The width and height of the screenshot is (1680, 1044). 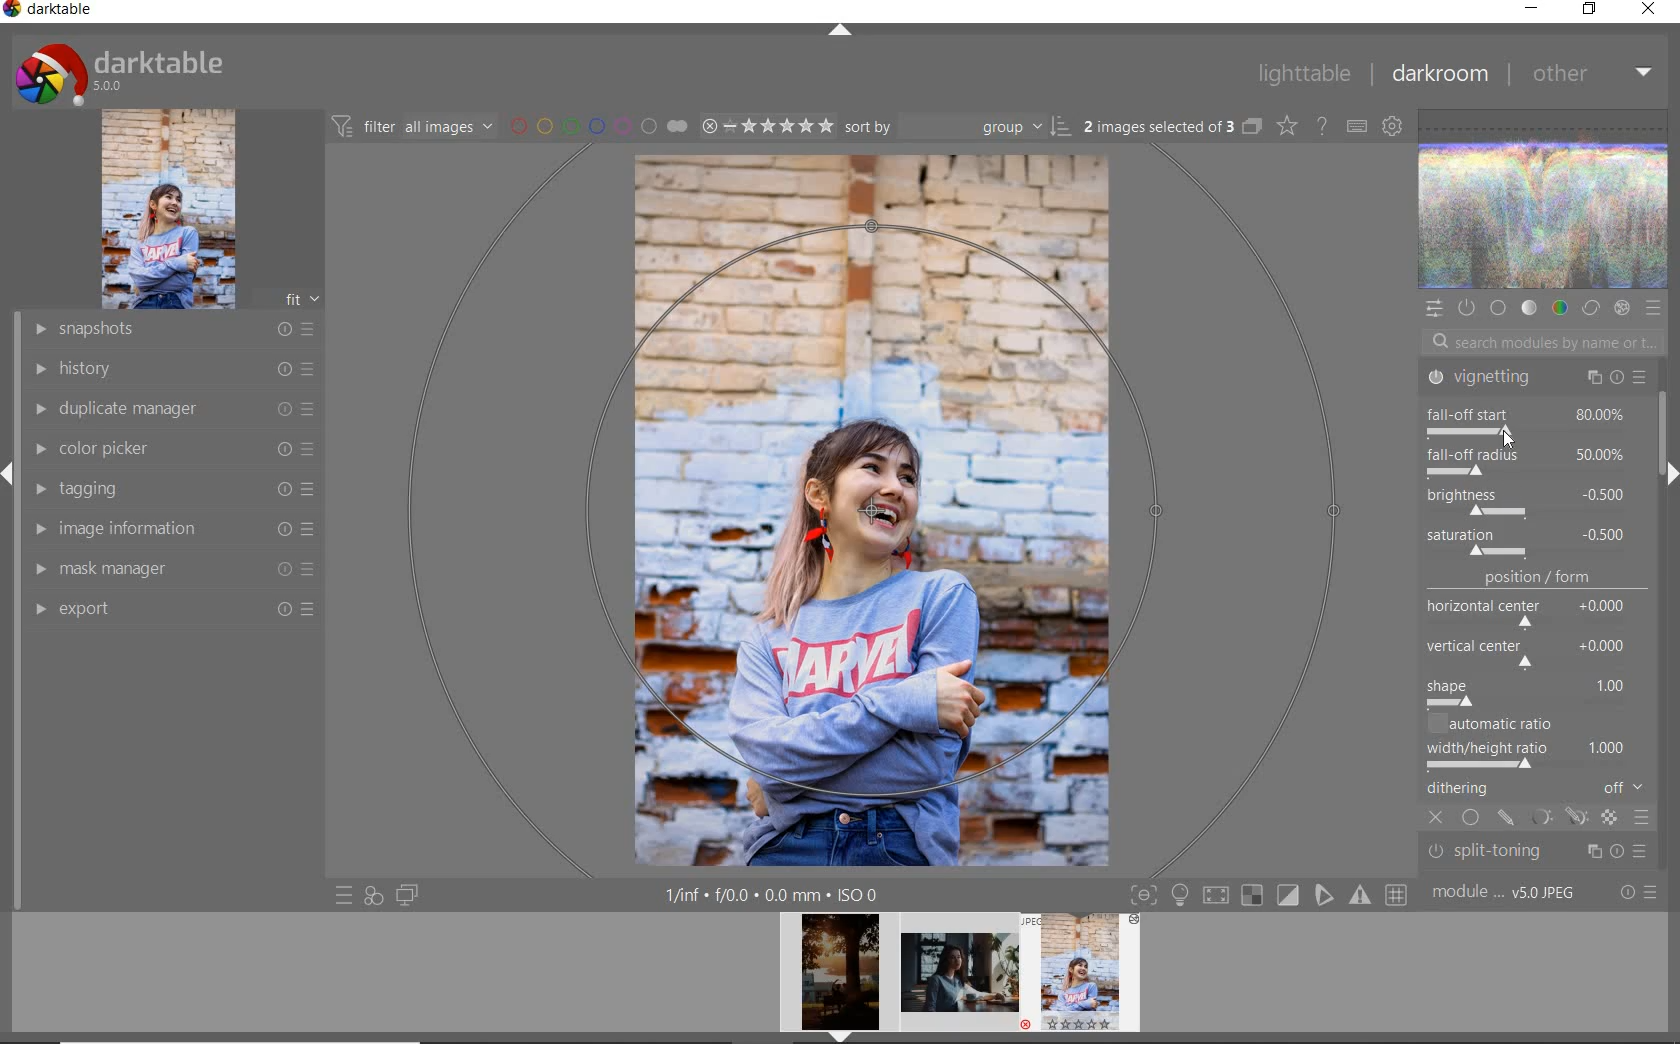 What do you see at coordinates (1438, 819) in the screenshot?
I see `close` at bounding box center [1438, 819].